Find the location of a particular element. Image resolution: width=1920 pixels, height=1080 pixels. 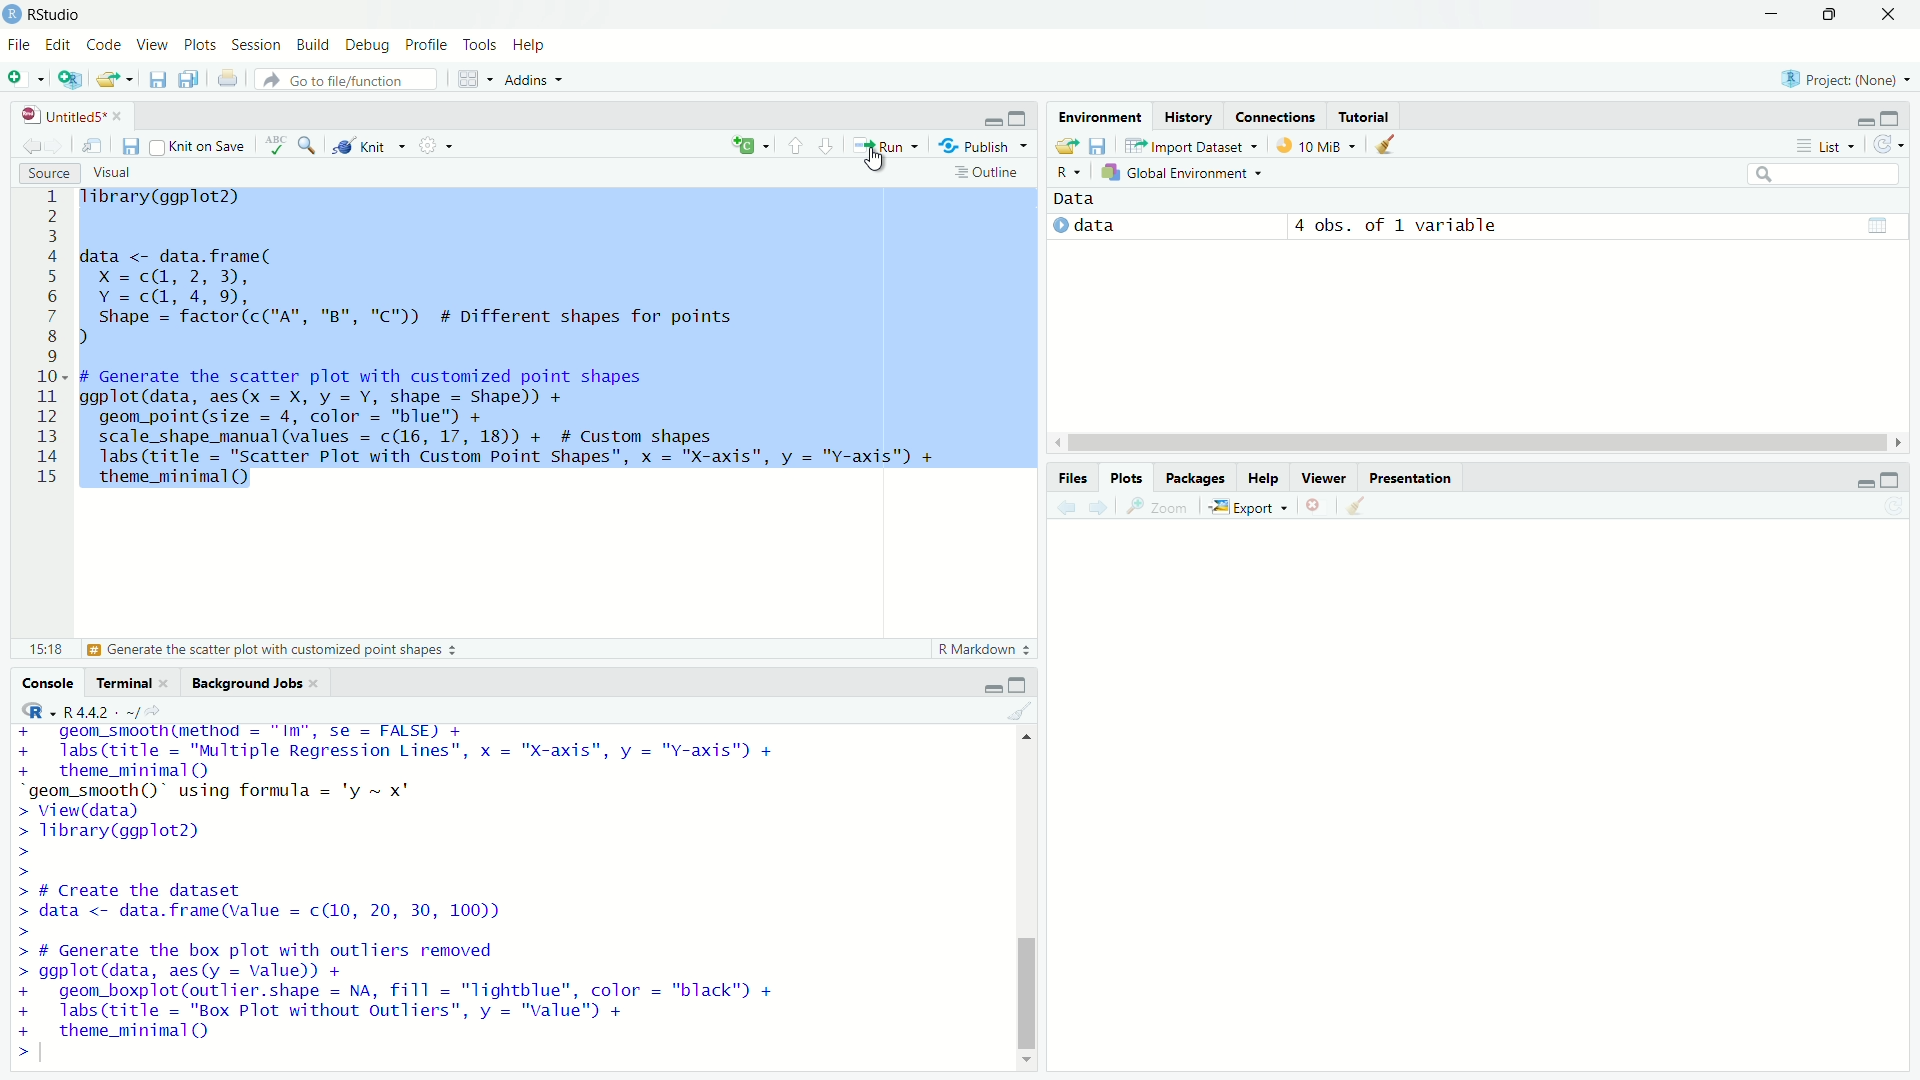

1ibrary(ggplot2)
data <- data.frame(
X =cQ, 2, 3),
Y=cd, 4,9,
Shape = factor(c("A", "B", "C")) # Different shapes for points
d
. . . I
# Generate the scatter plot with customized point shapes
ggplot(data, aes(x = X, y = Y, shape = Shape)) +
geom_point(size = 4, color = "blue") +
scale_shape_manual (values = c(16, 17, 18)) + # Custom shapes
Tabs (title = "Scatter Plot with Custom Point Shapes", x = "X-axis", y = "Y-axis") +
theme_minimal() is located at coordinates (511, 340).